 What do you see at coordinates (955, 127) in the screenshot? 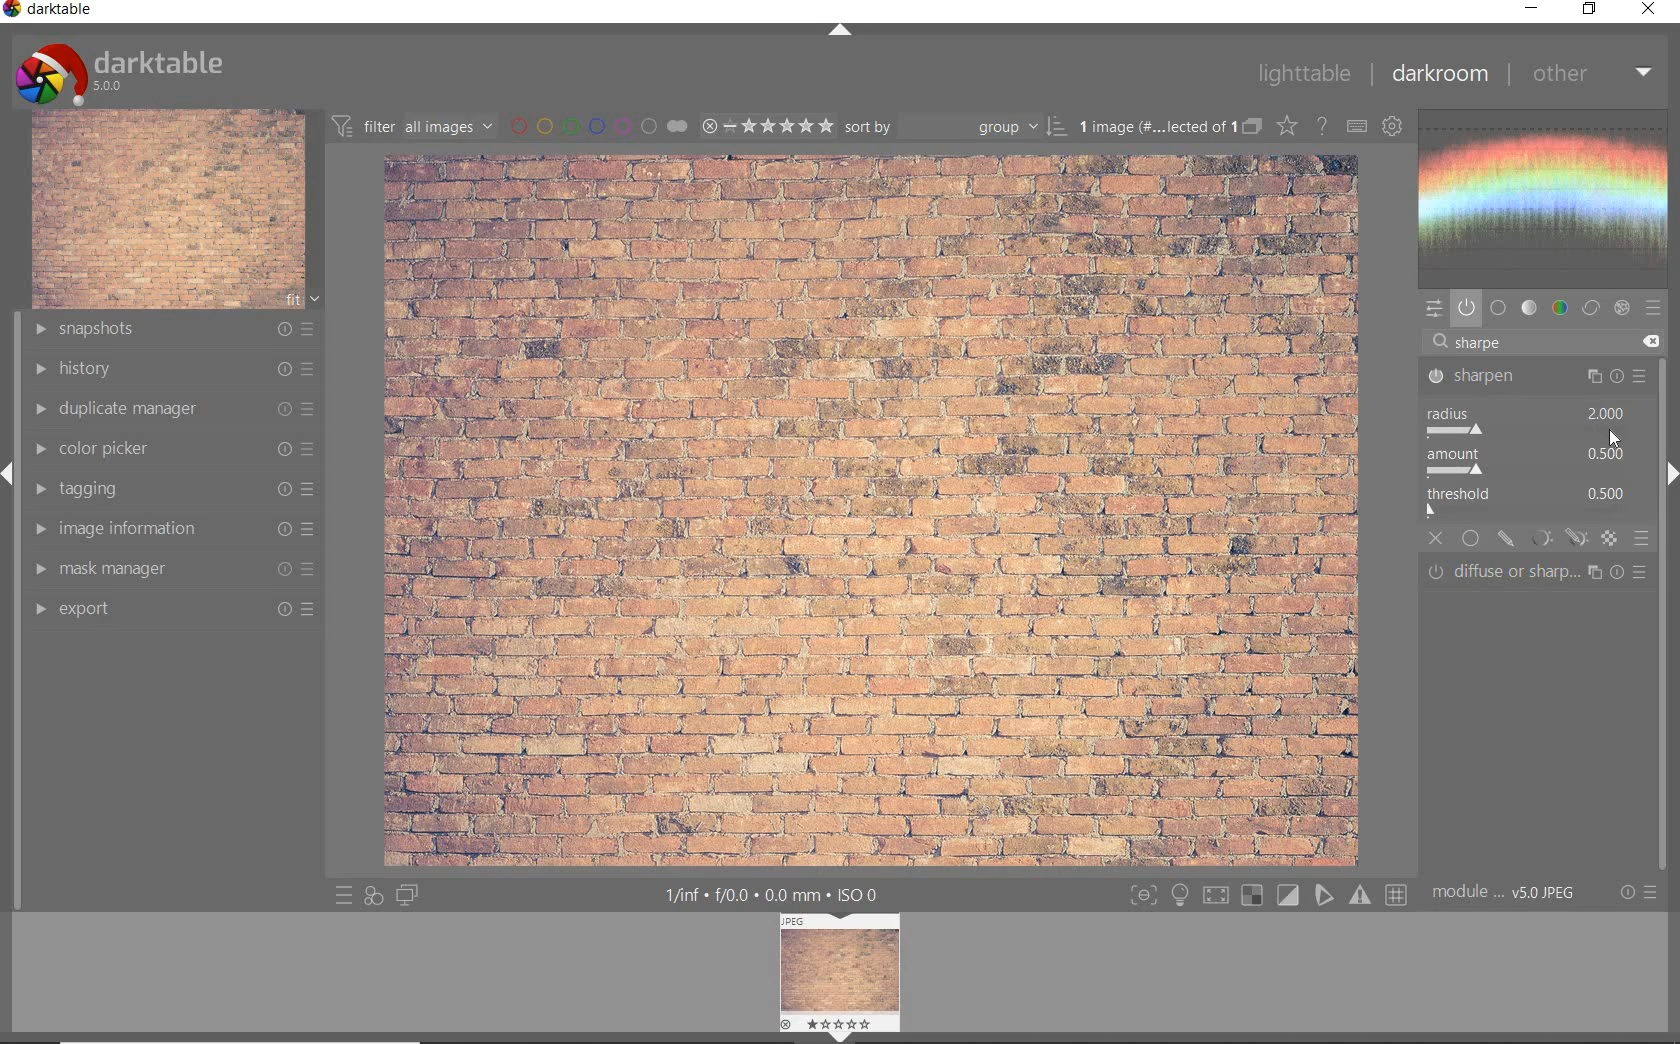
I see `sort by group` at bounding box center [955, 127].